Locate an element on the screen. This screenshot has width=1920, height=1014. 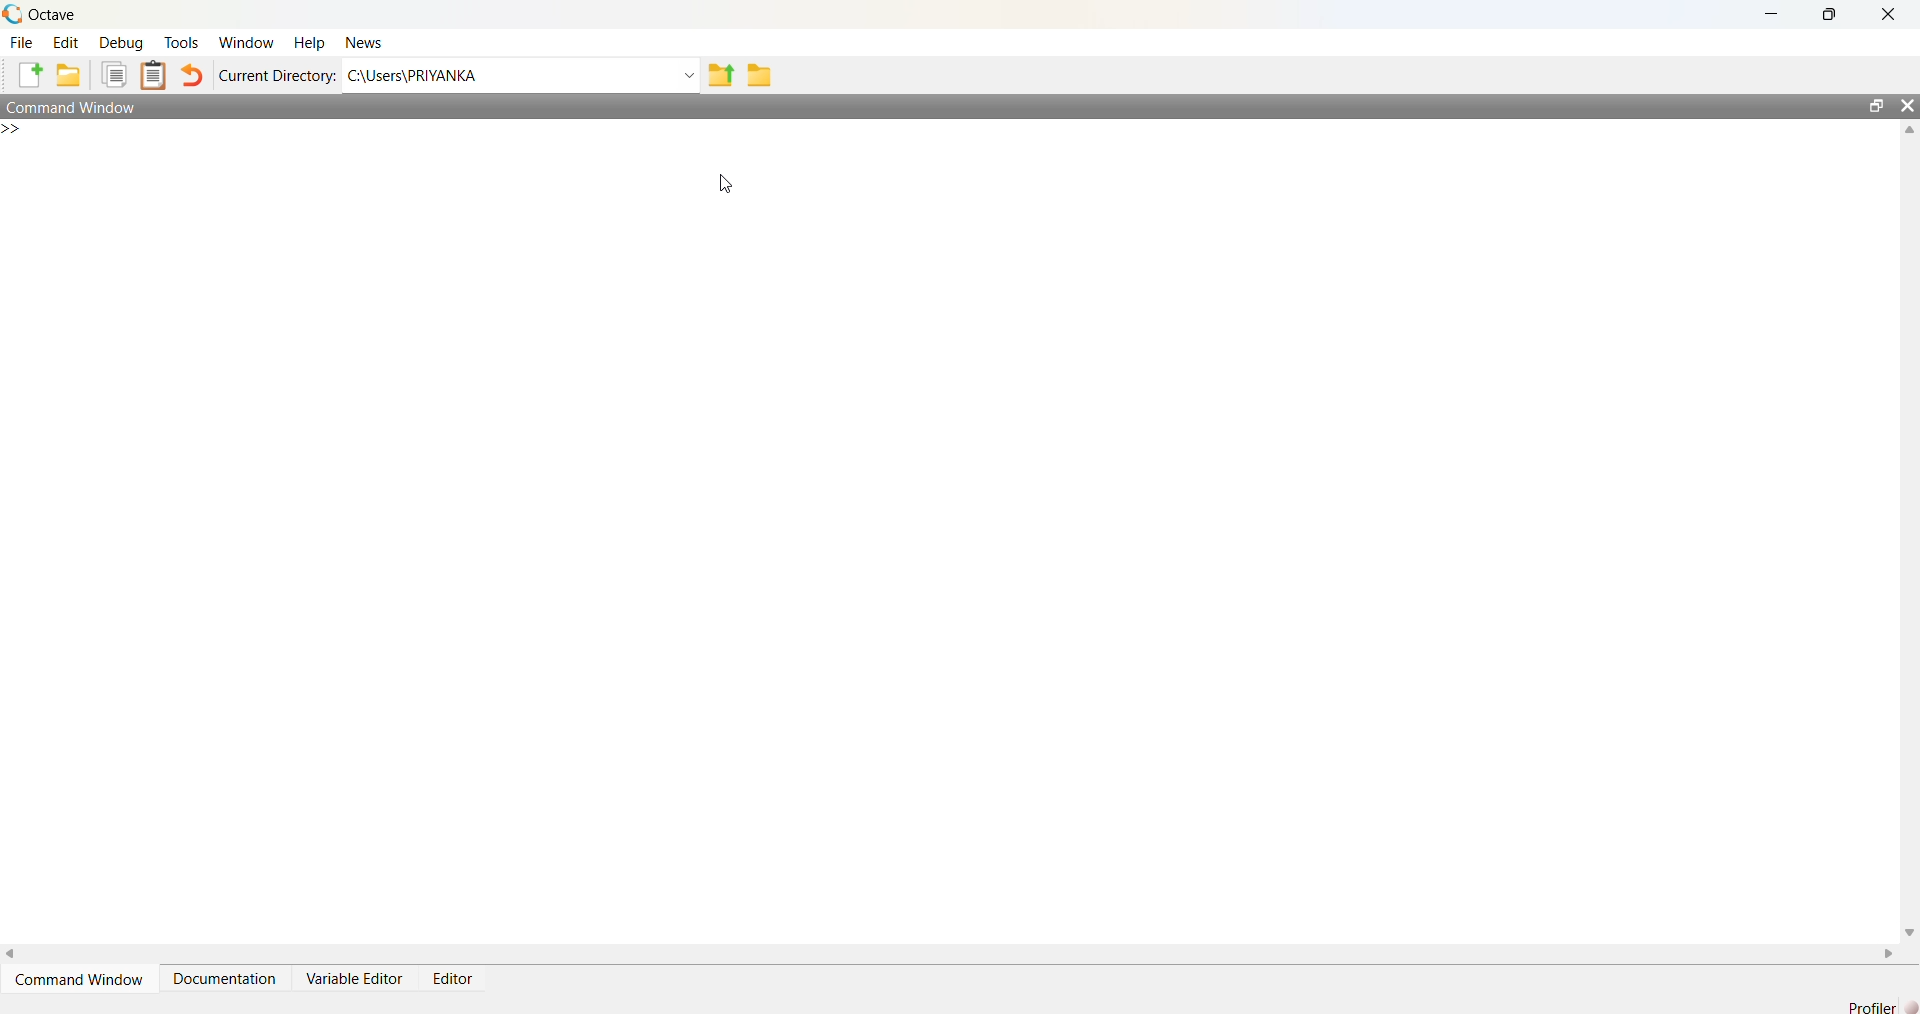
Command Window is located at coordinates (82, 979).